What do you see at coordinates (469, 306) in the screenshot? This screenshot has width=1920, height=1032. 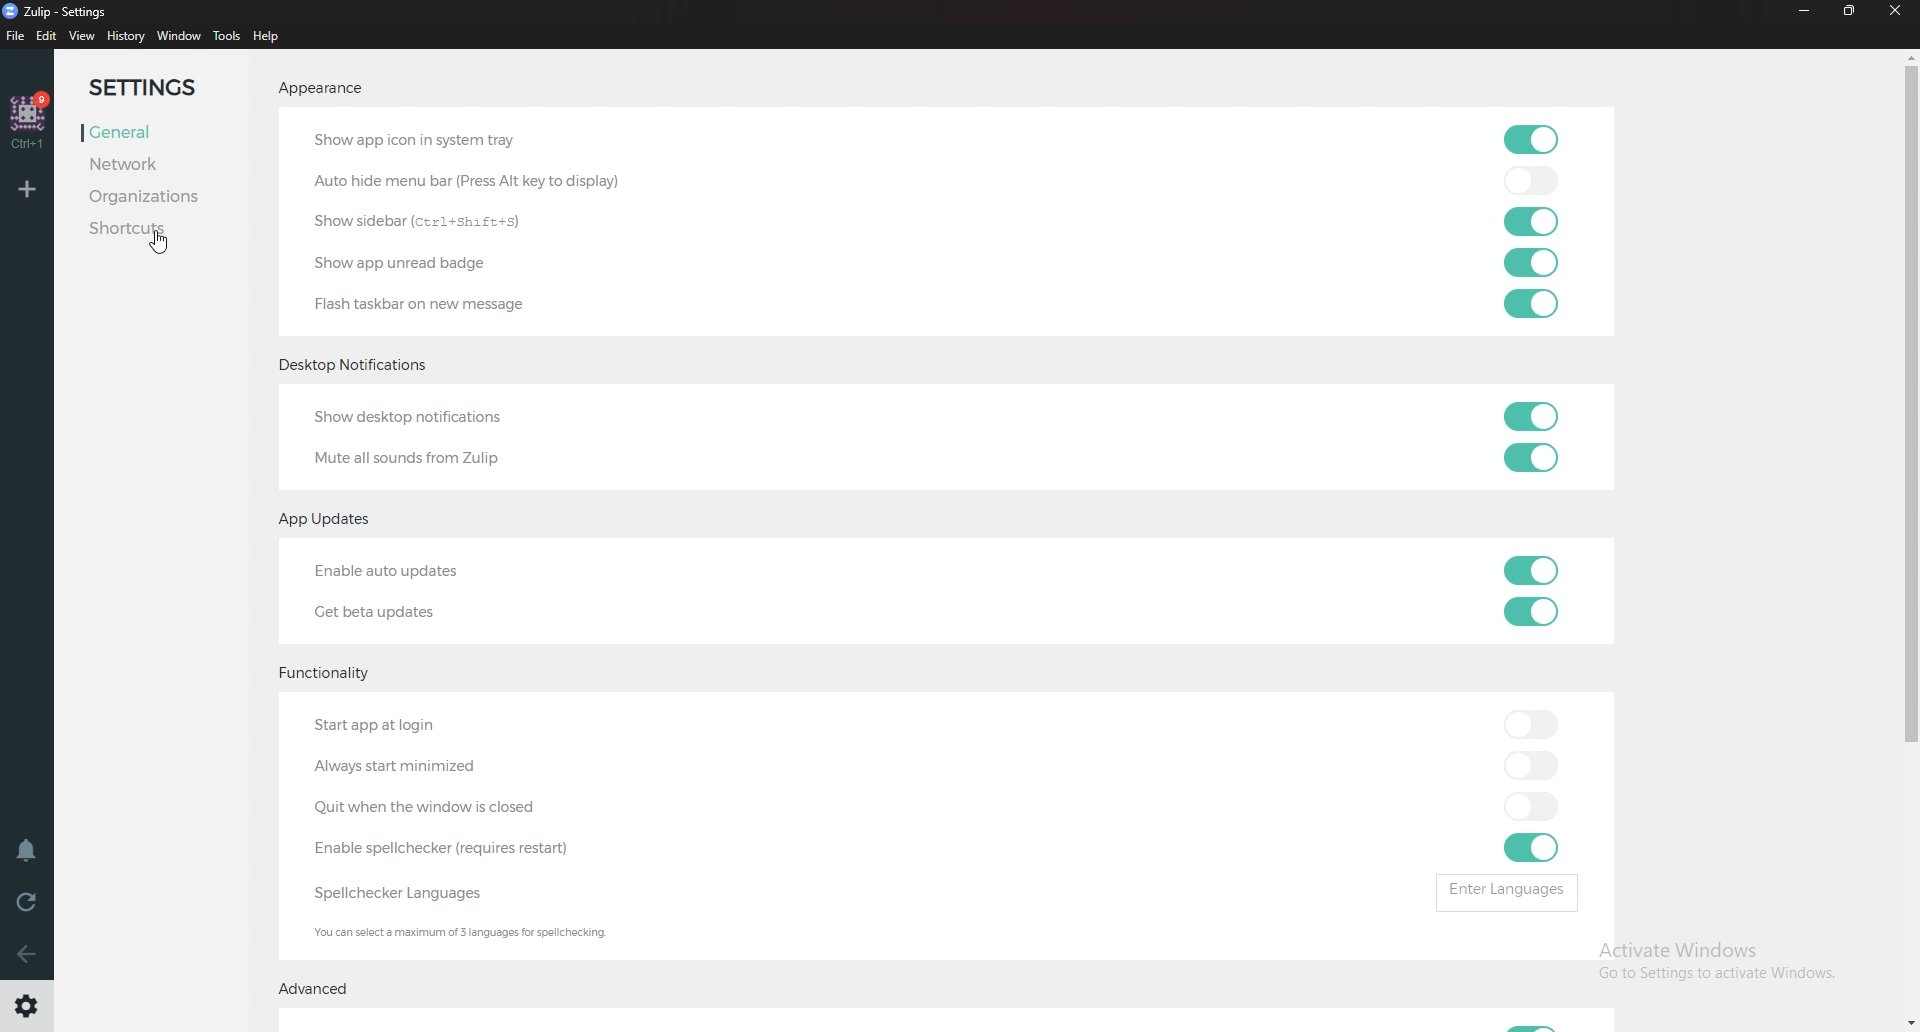 I see `Flash taskbar on new message` at bounding box center [469, 306].